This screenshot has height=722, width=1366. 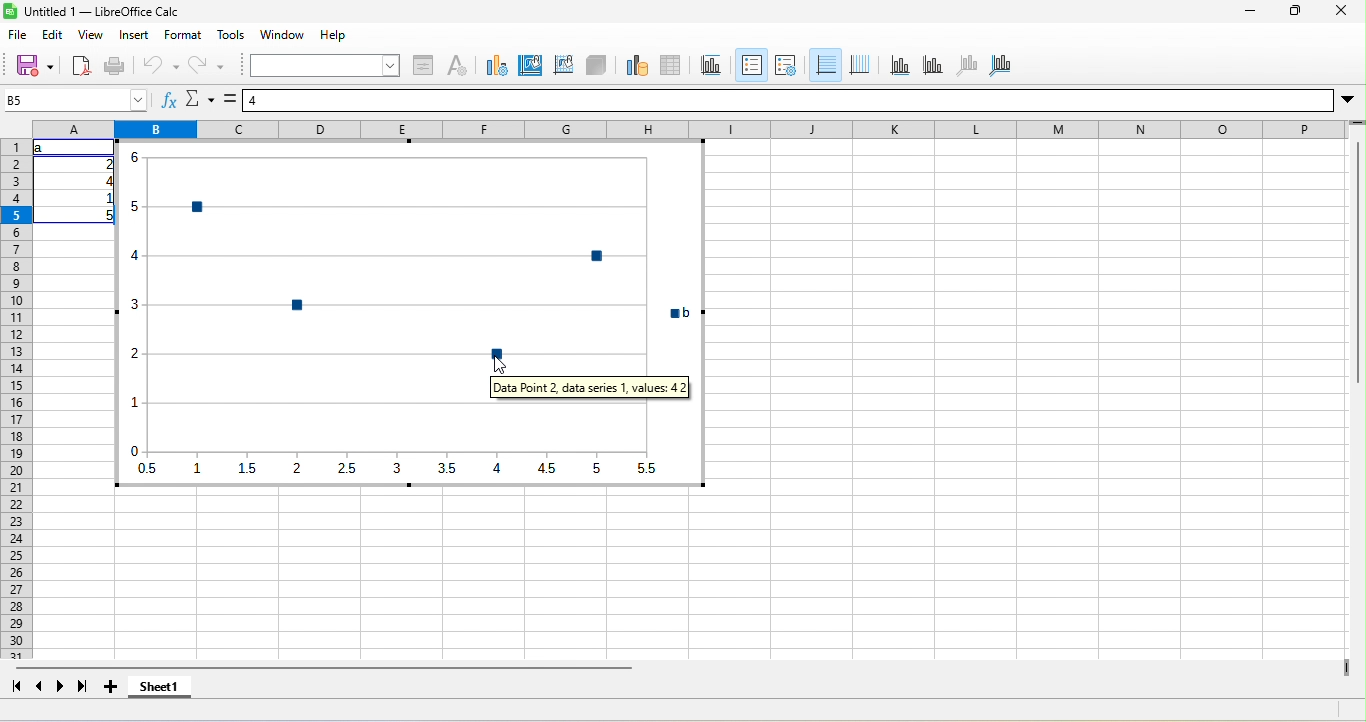 I want to click on select function, so click(x=200, y=99).